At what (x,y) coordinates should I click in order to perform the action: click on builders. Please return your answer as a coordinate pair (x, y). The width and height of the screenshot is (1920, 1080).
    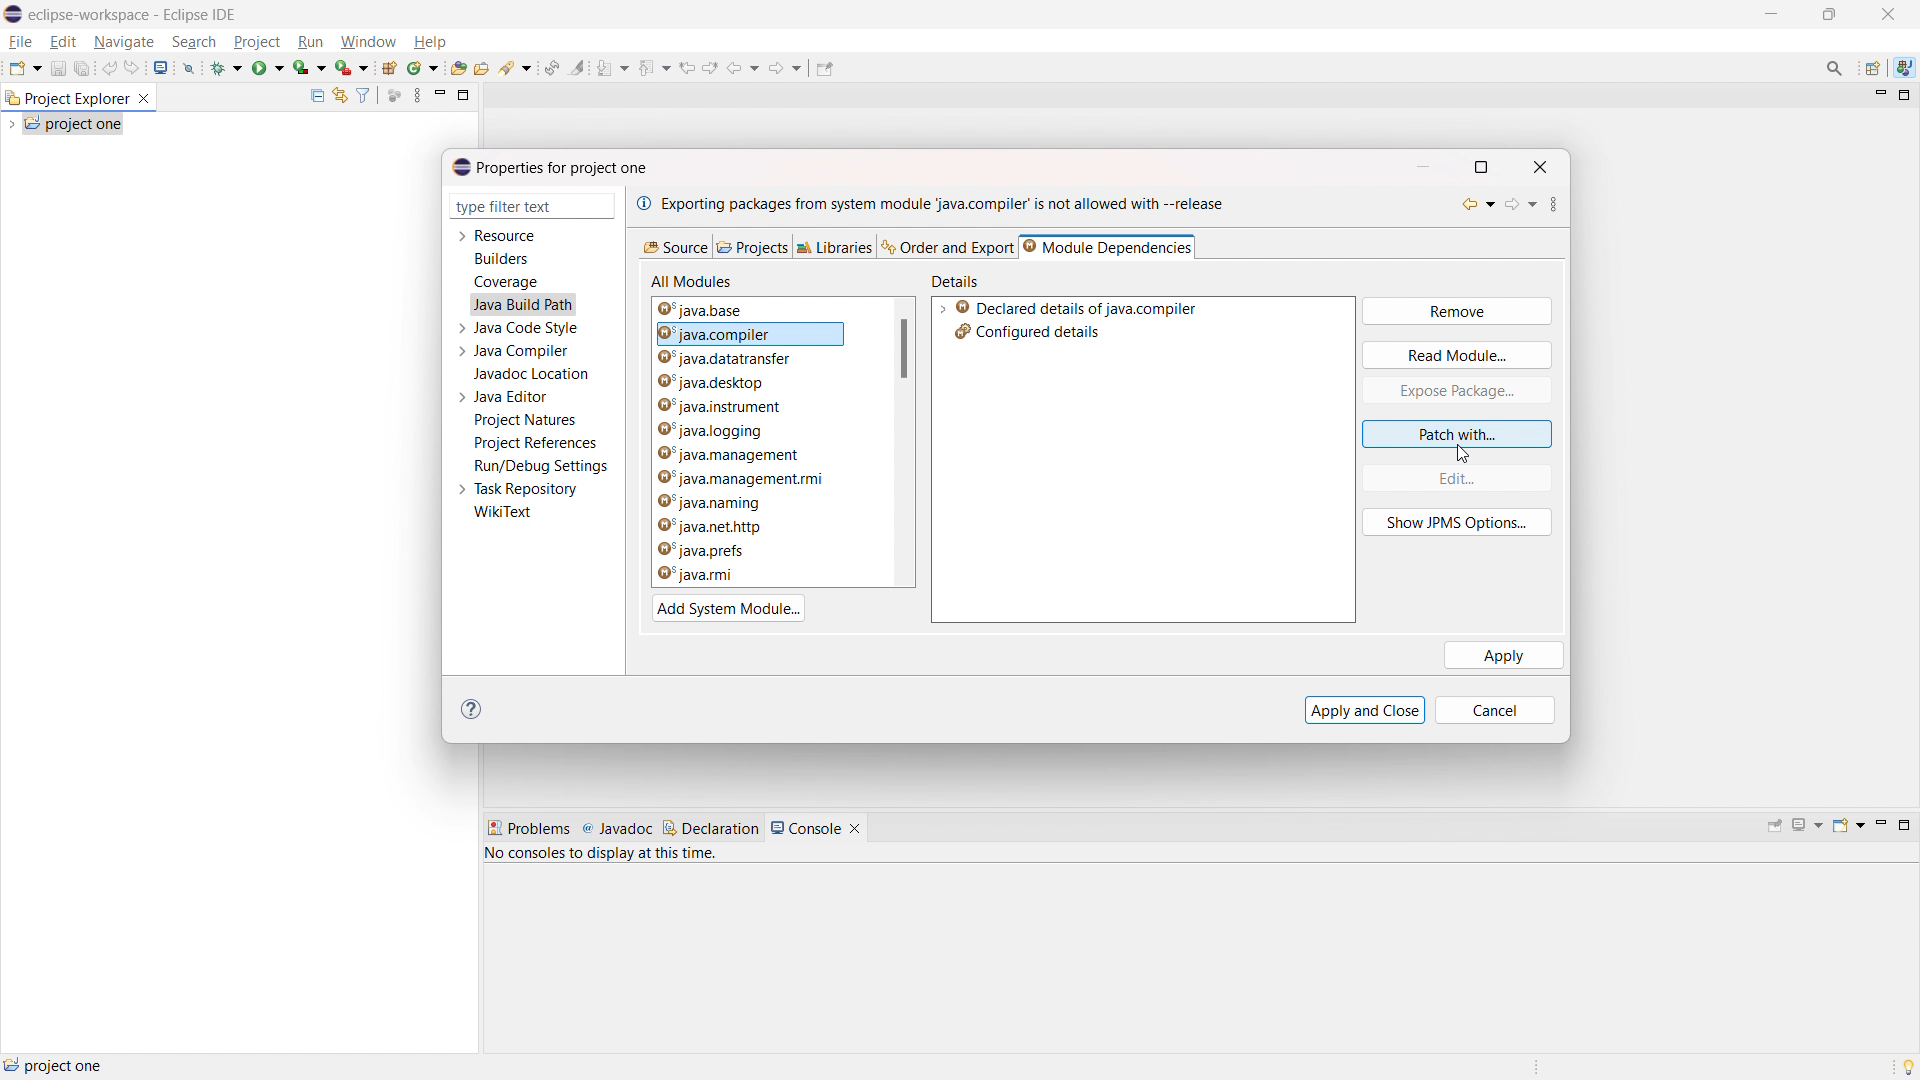
    Looking at the image, I should click on (501, 259).